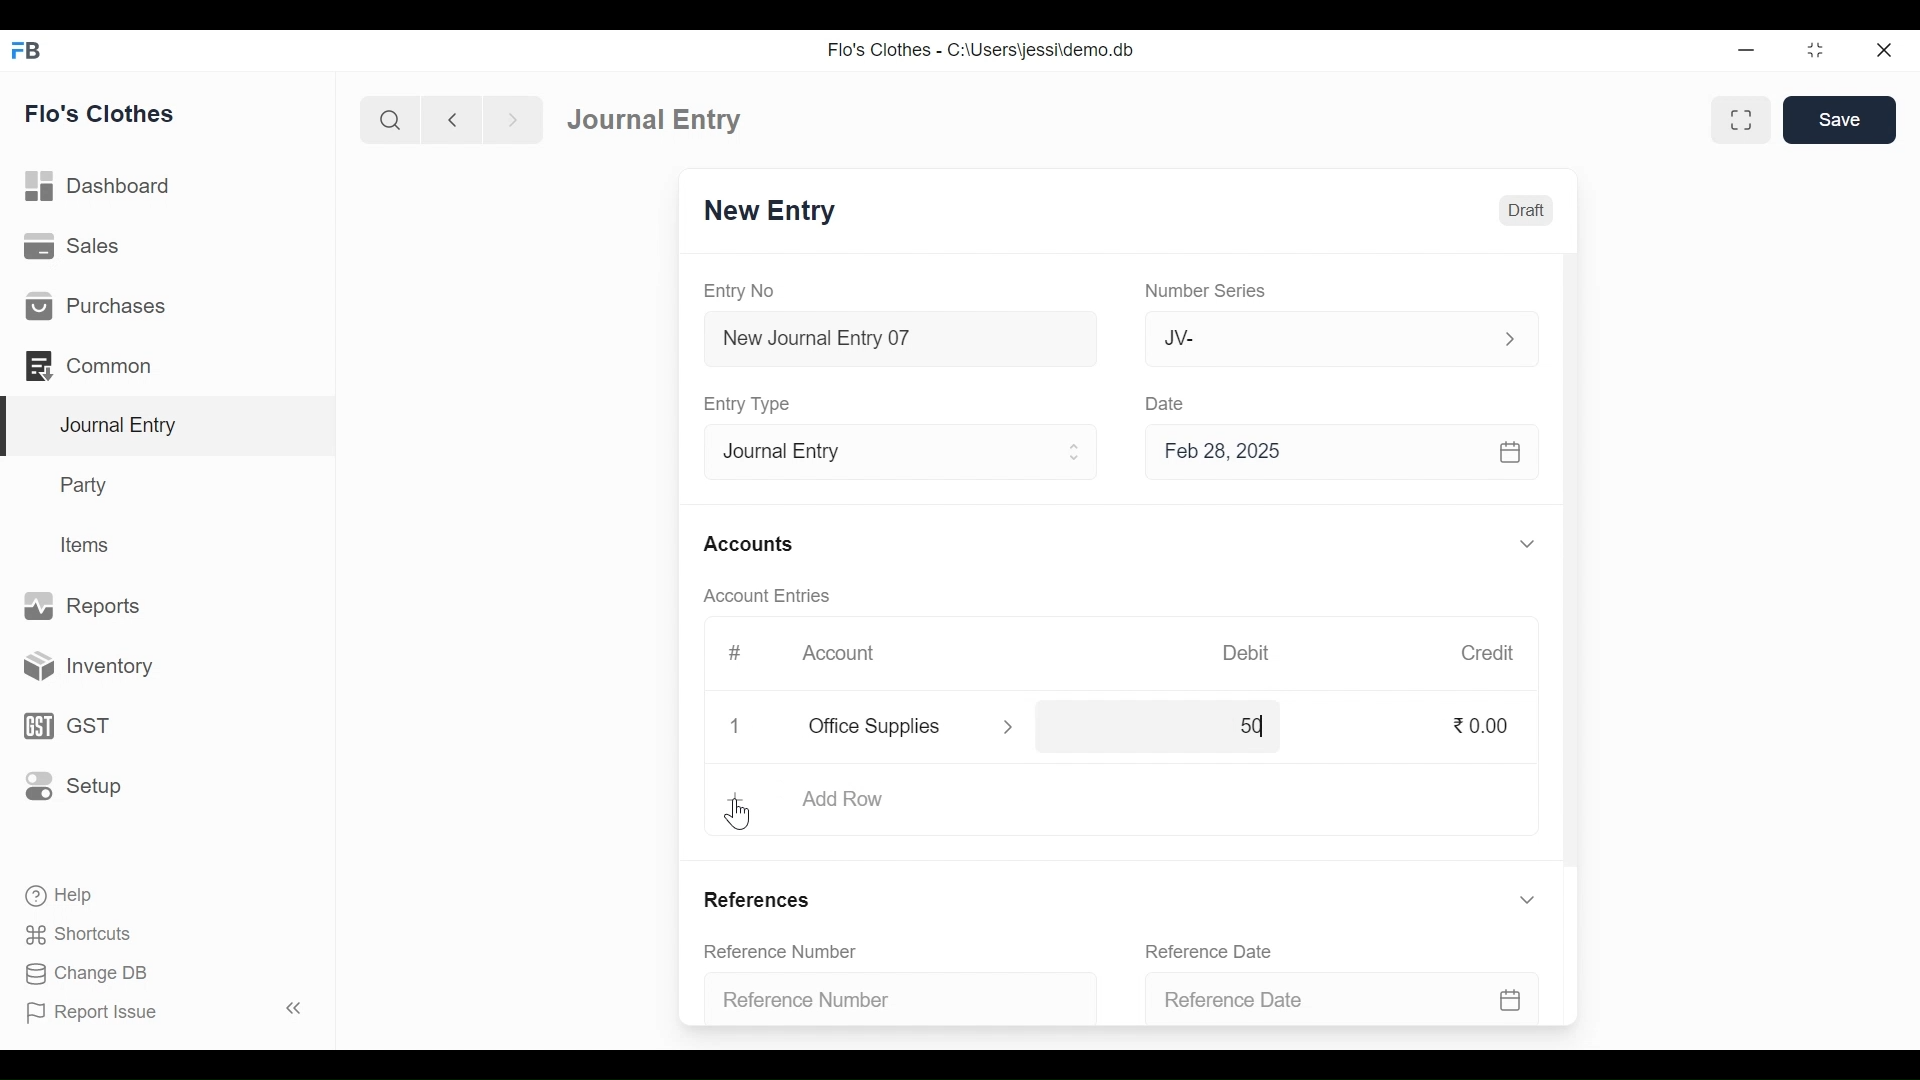  Describe the element at coordinates (100, 113) in the screenshot. I see `Flo's Clothes` at that location.